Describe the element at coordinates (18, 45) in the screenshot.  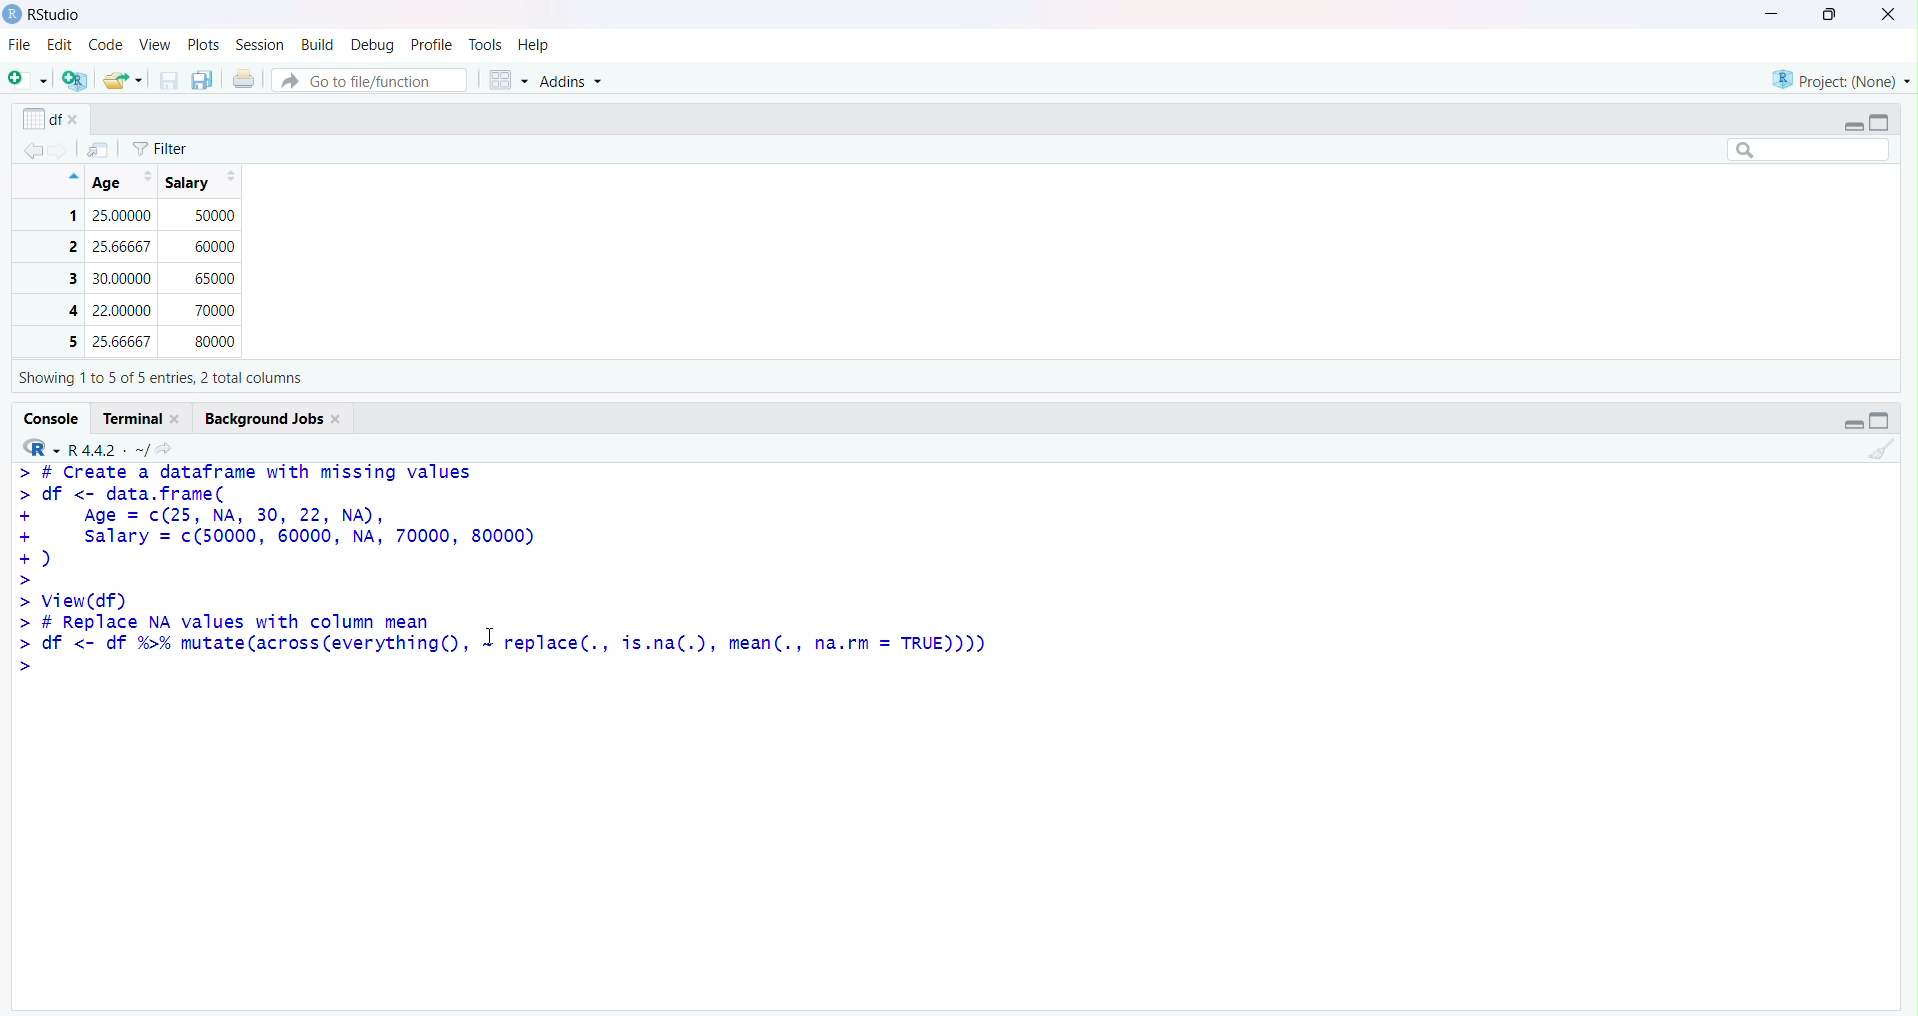
I see `File` at that location.